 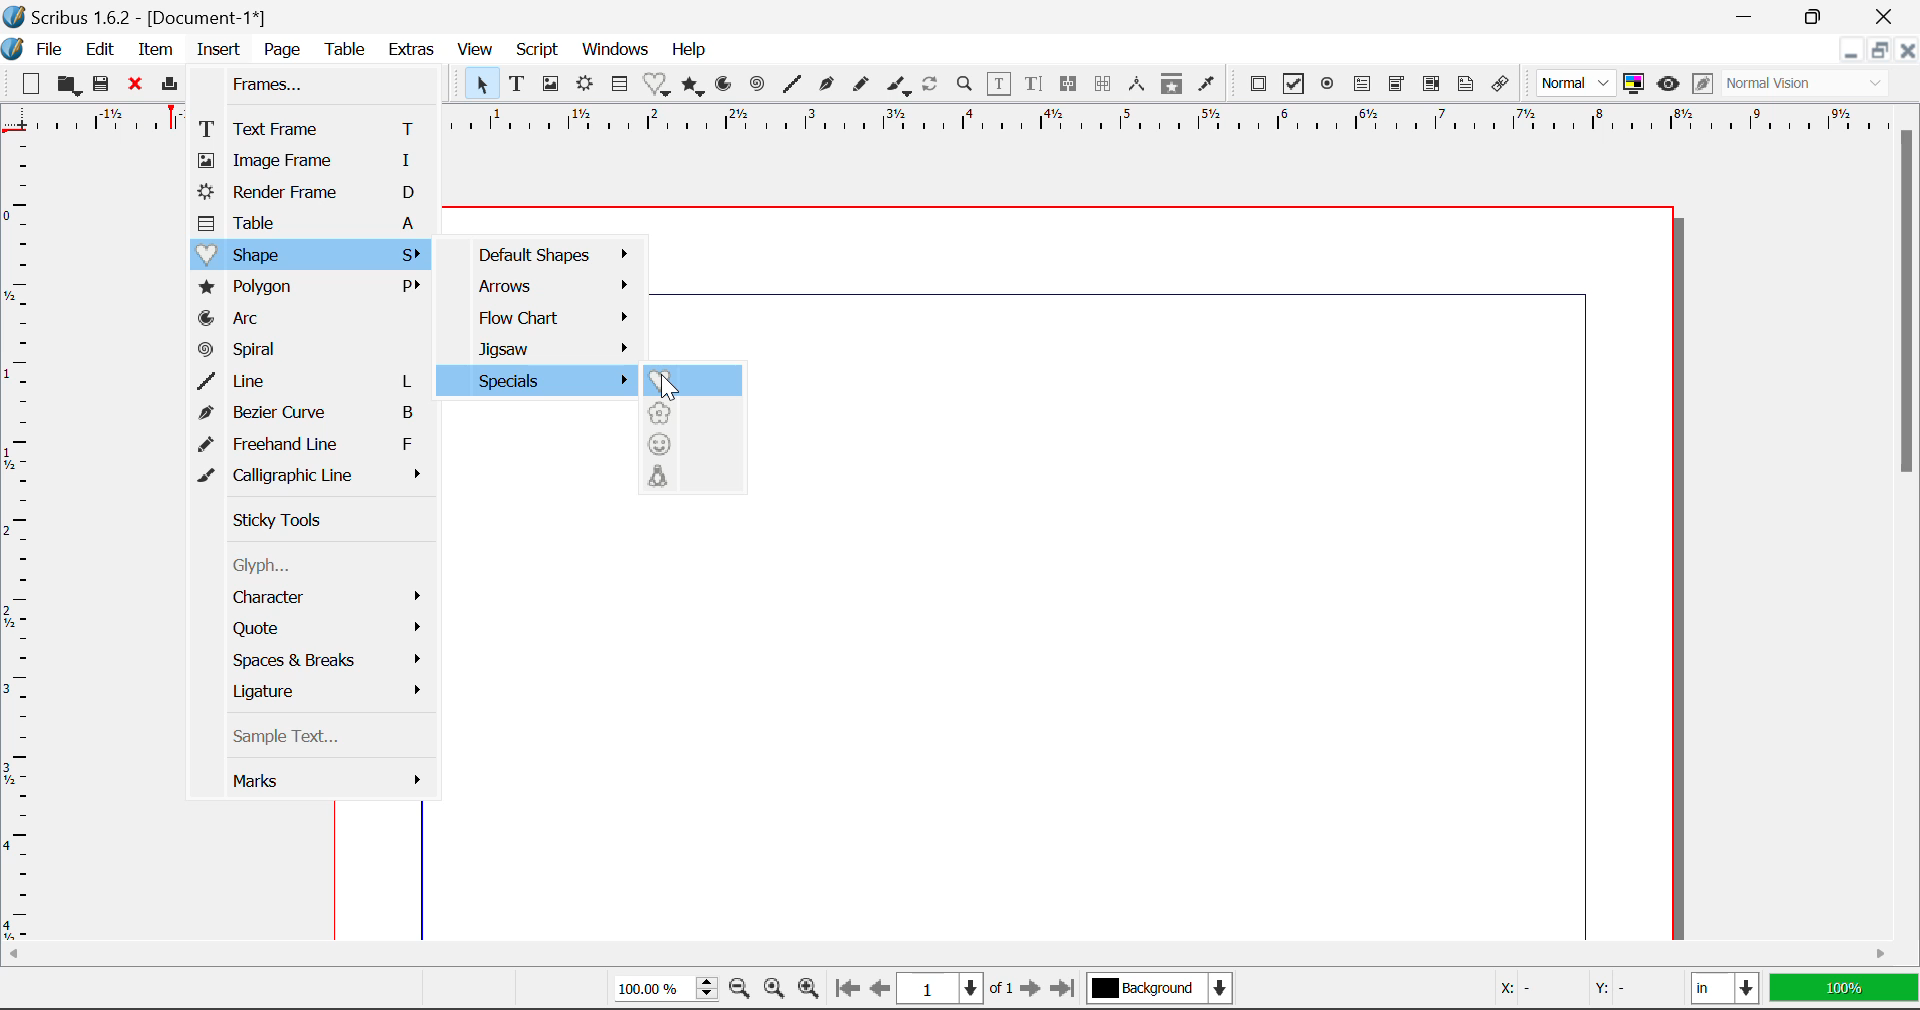 What do you see at coordinates (542, 250) in the screenshot?
I see `Default Shapes` at bounding box center [542, 250].